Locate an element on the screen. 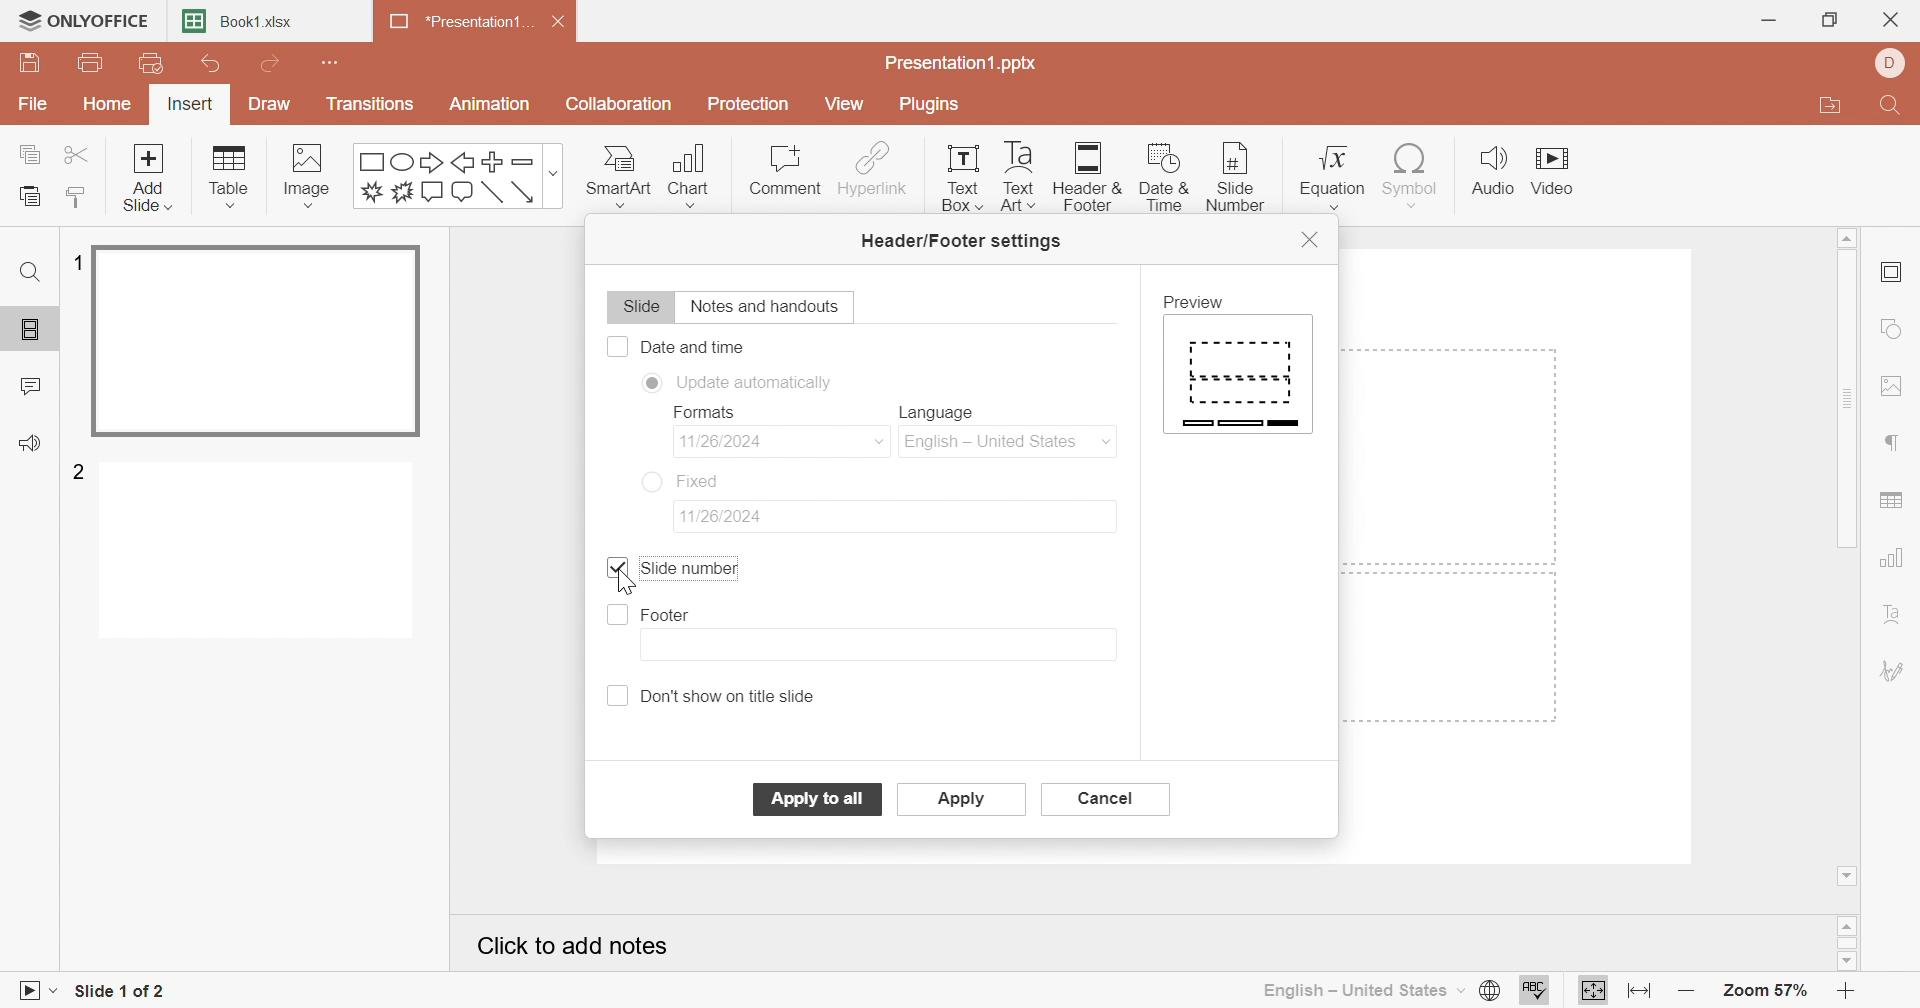  Hyperlink is located at coordinates (873, 169).